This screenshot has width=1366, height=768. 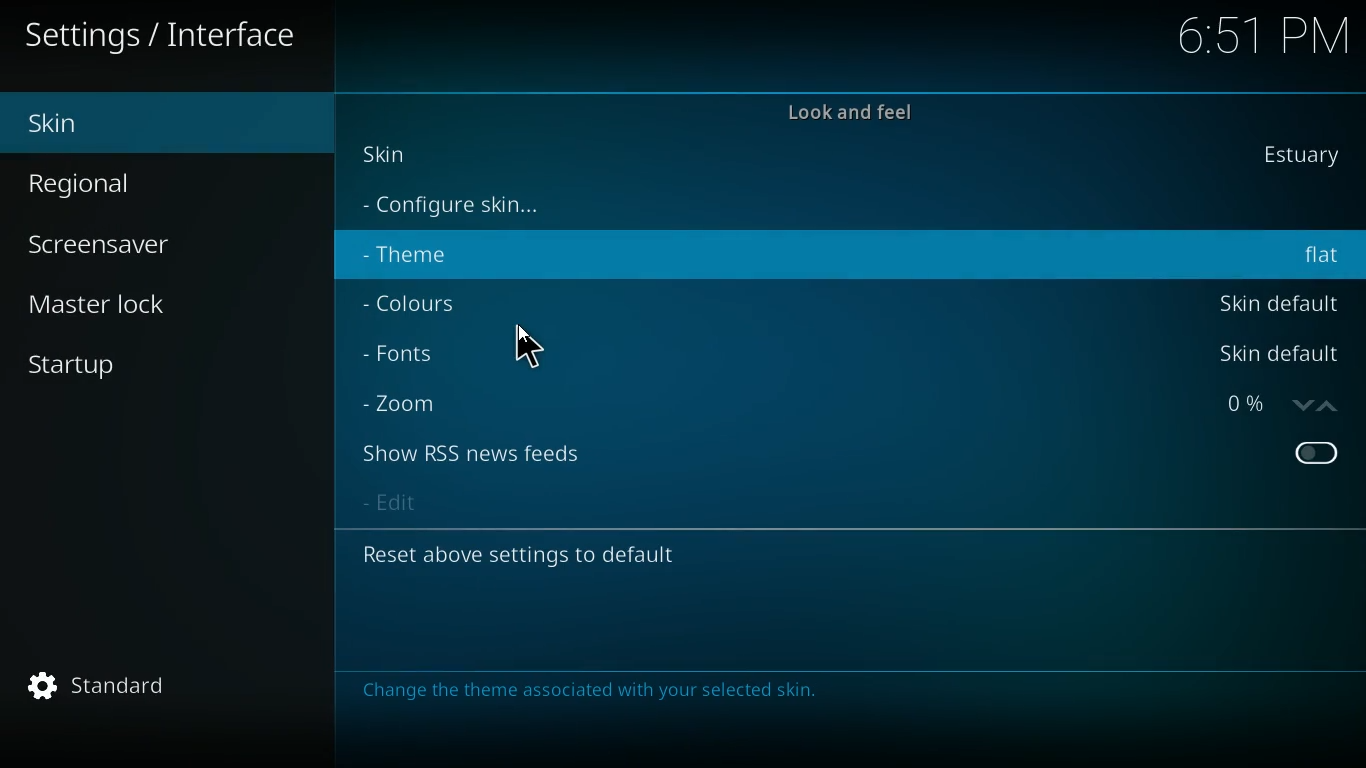 What do you see at coordinates (1274, 354) in the screenshot?
I see `skin default` at bounding box center [1274, 354].